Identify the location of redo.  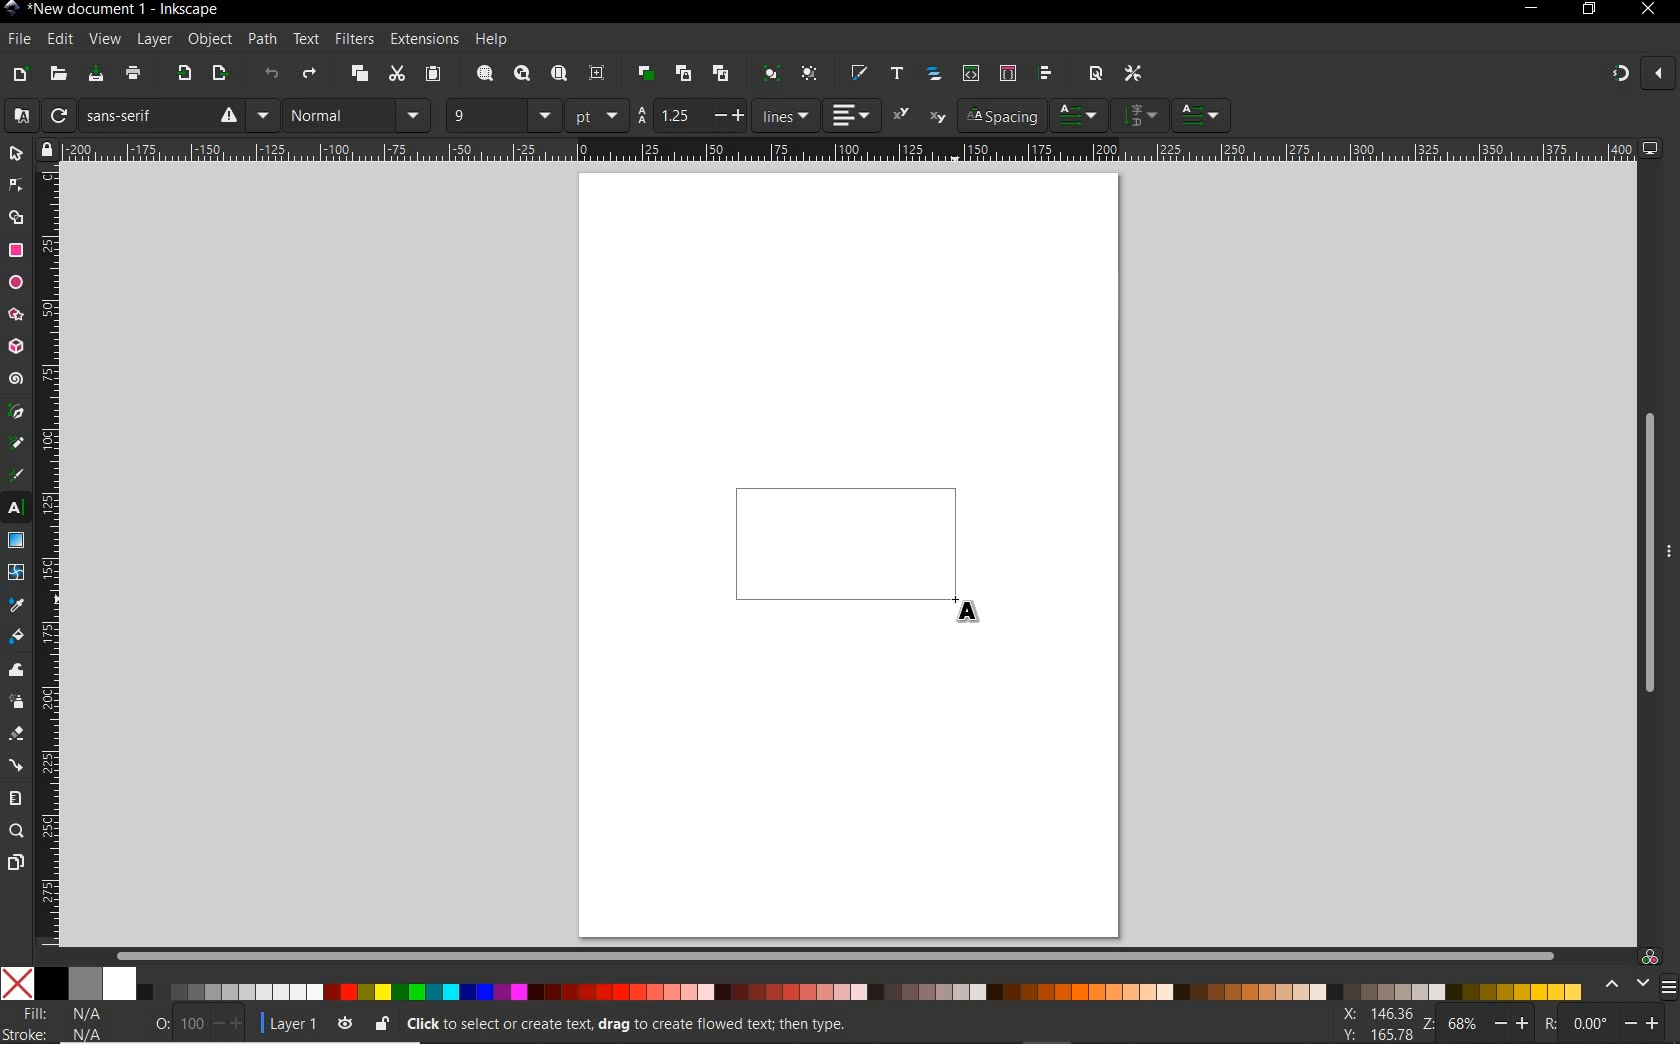
(309, 76).